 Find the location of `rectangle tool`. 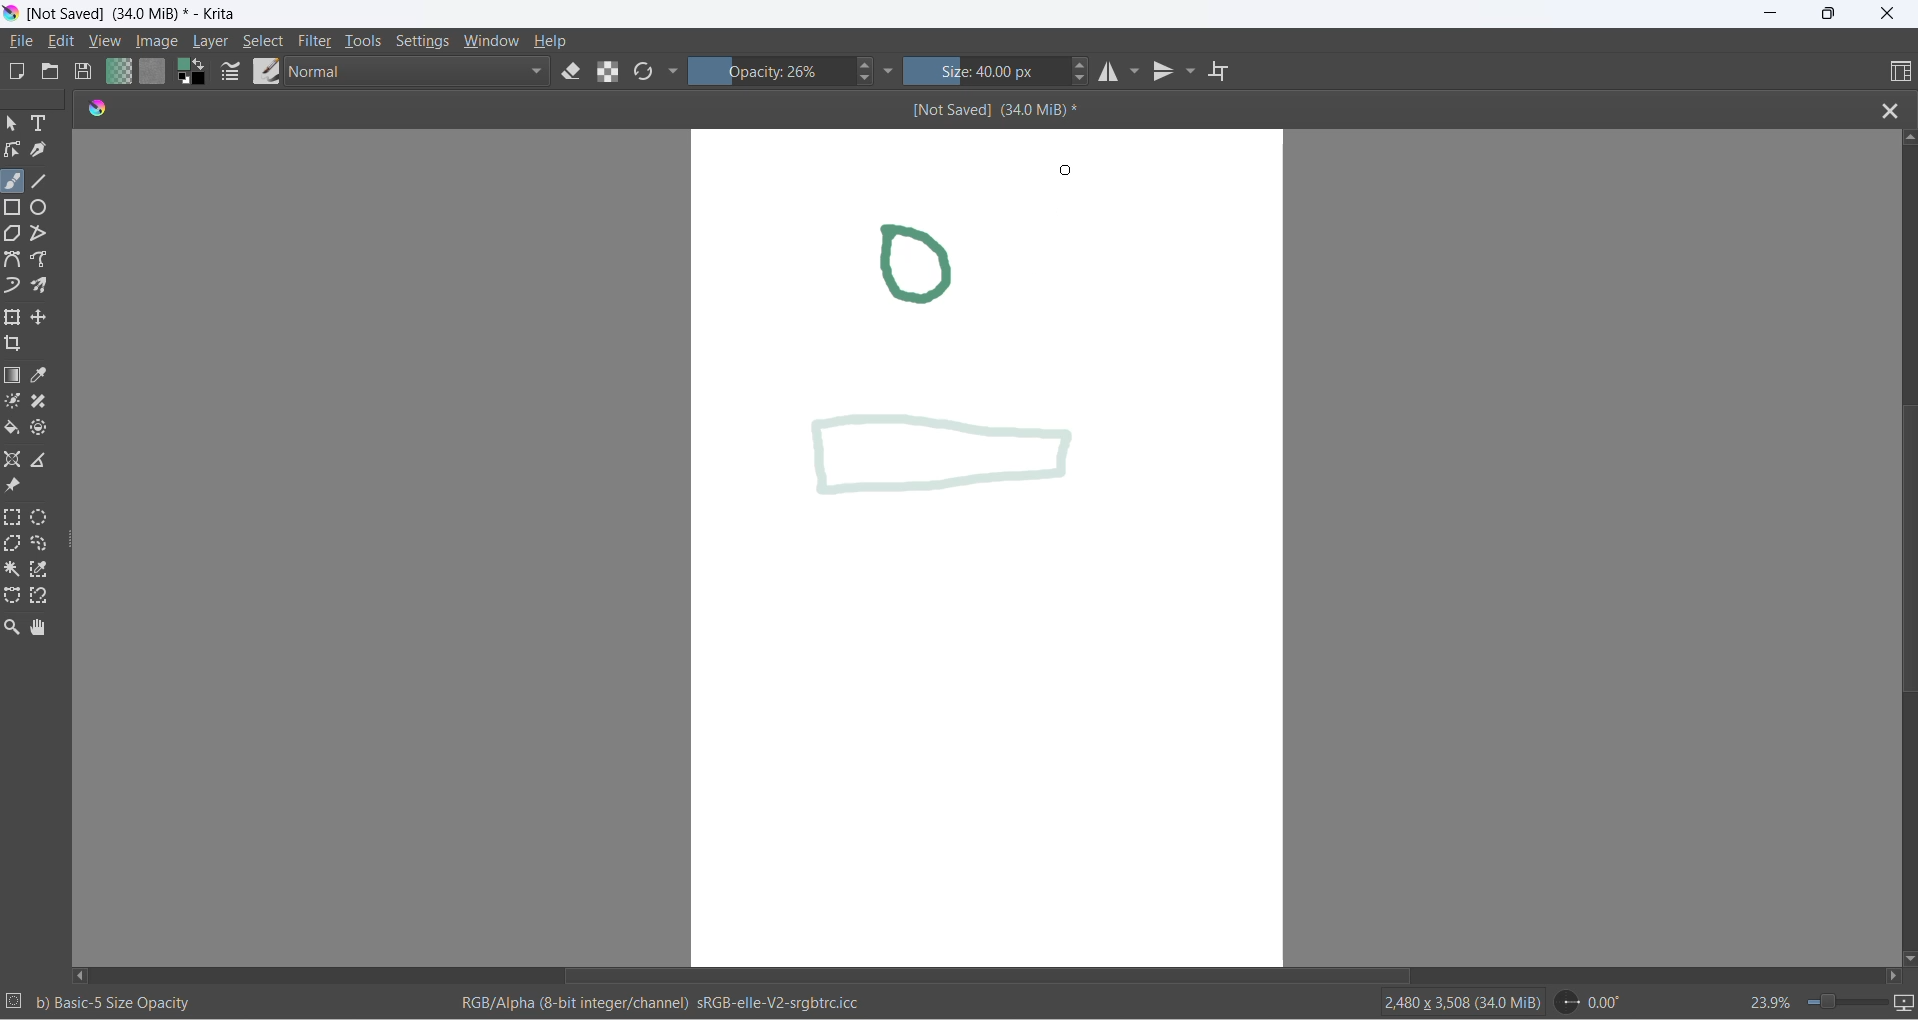

rectangle tool is located at coordinates (16, 208).